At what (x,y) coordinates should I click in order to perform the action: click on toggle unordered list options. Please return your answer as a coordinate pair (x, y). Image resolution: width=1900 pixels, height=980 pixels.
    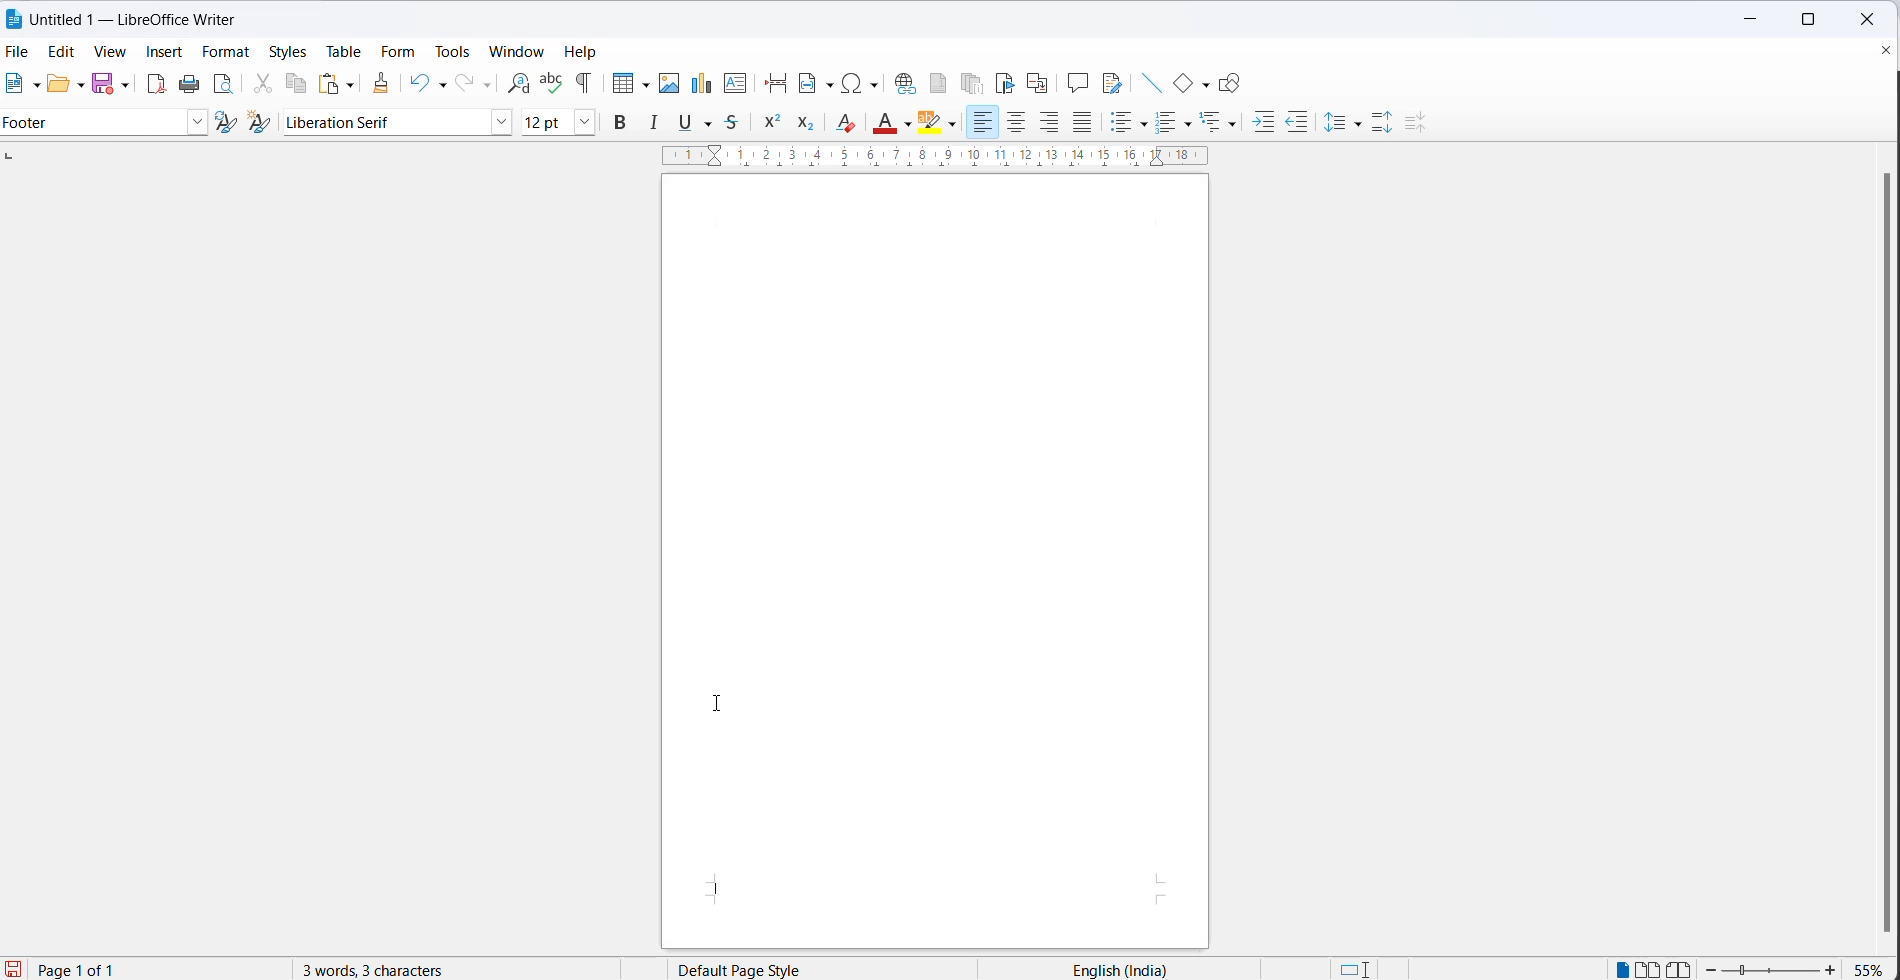
    Looking at the image, I should click on (1145, 122).